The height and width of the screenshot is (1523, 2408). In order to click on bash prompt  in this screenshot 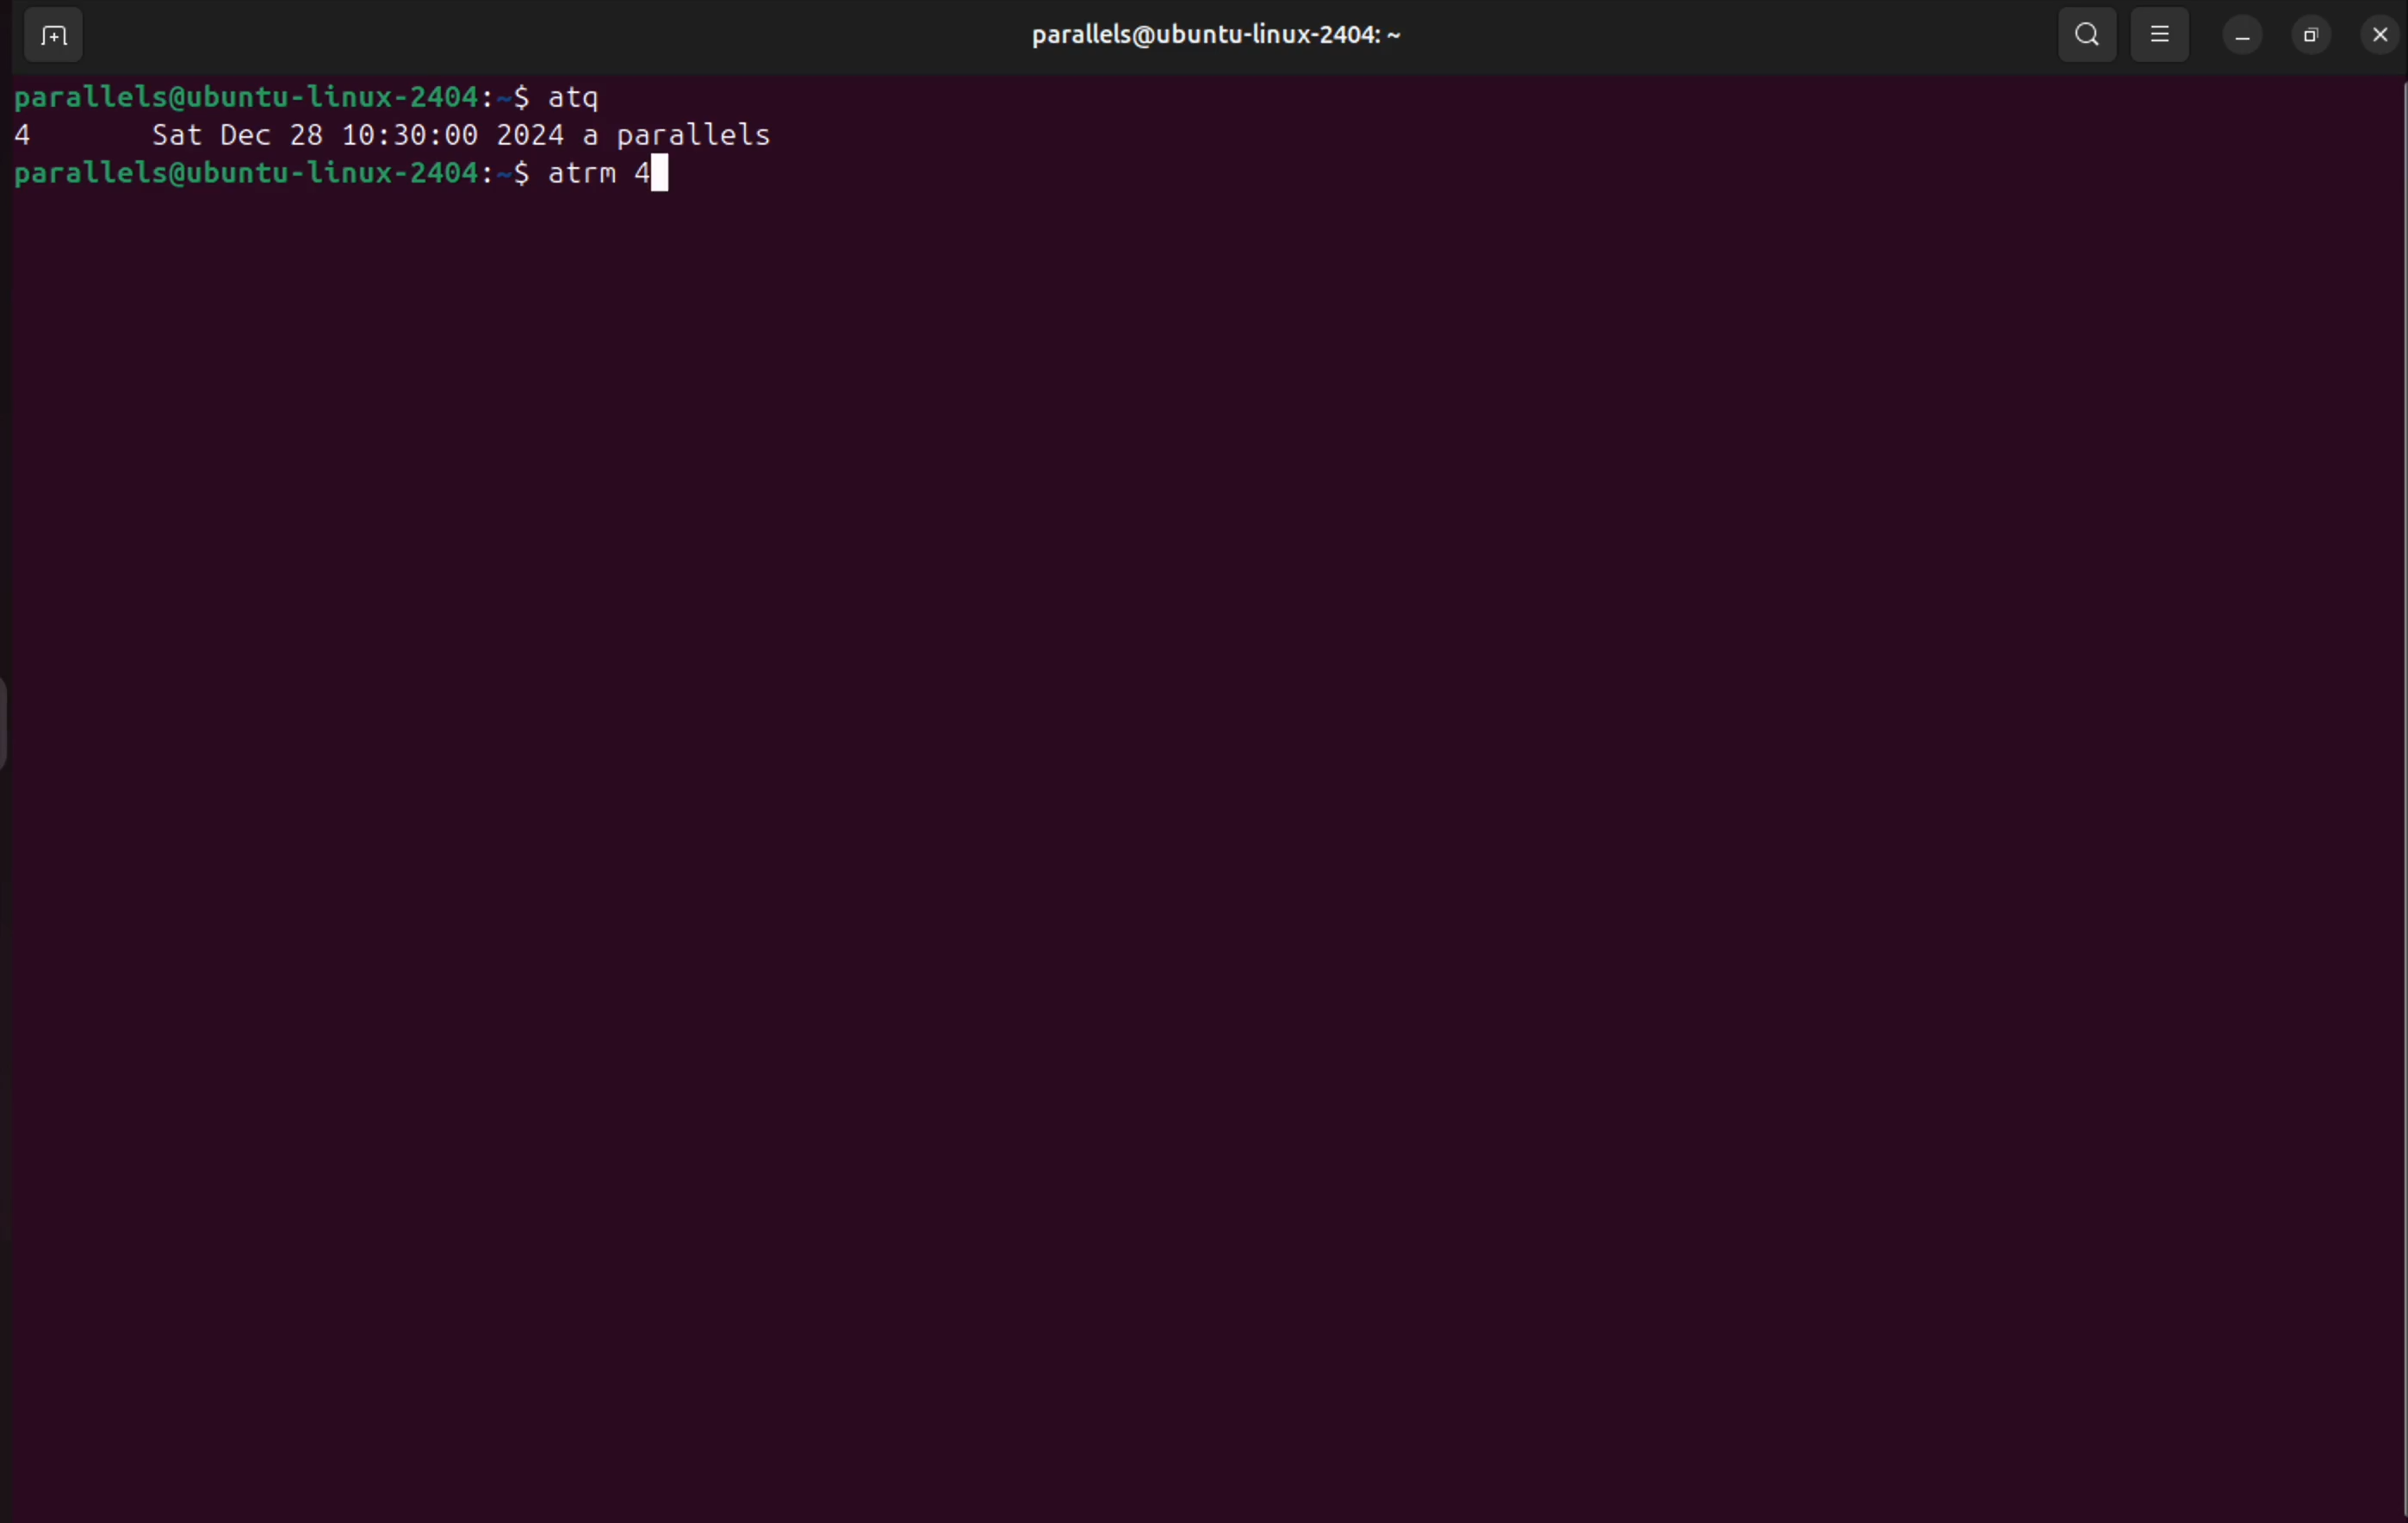, I will do `click(274, 176)`.